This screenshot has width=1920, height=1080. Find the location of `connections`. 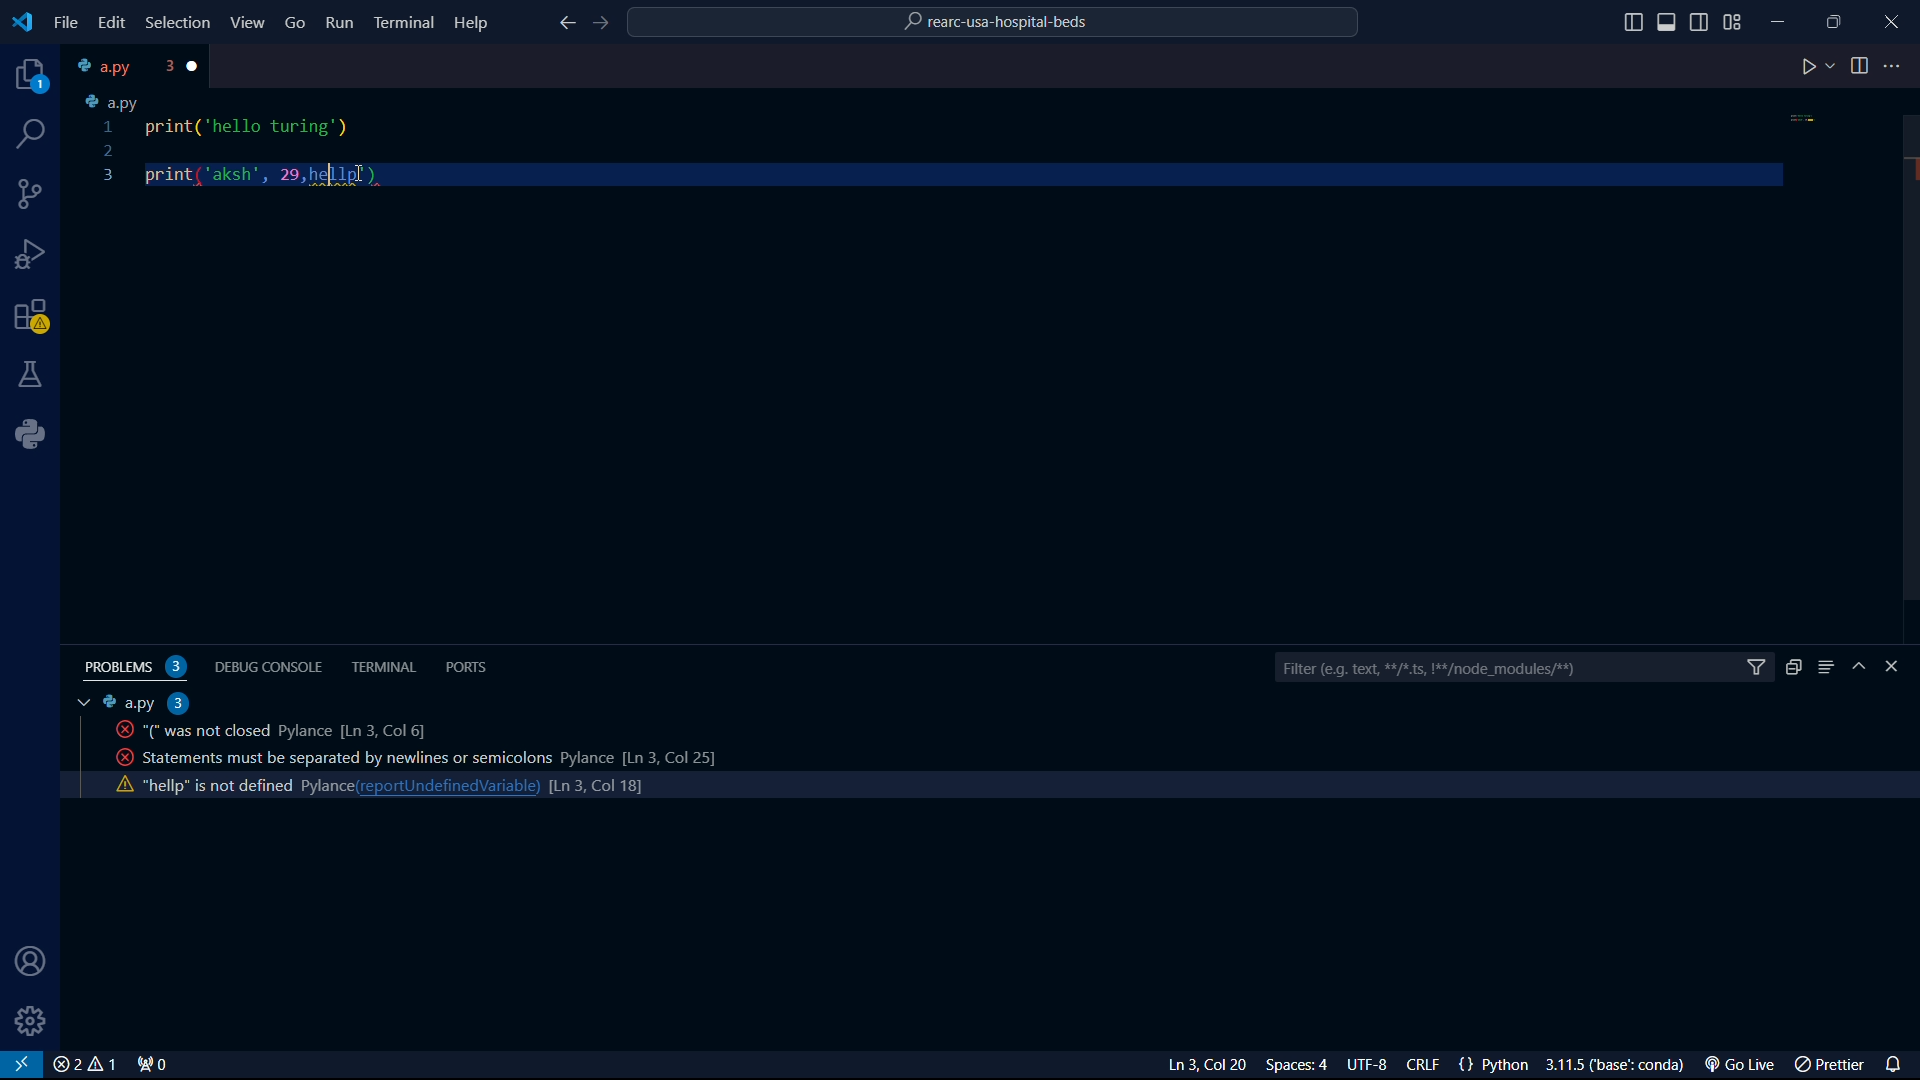

connections is located at coordinates (31, 194).